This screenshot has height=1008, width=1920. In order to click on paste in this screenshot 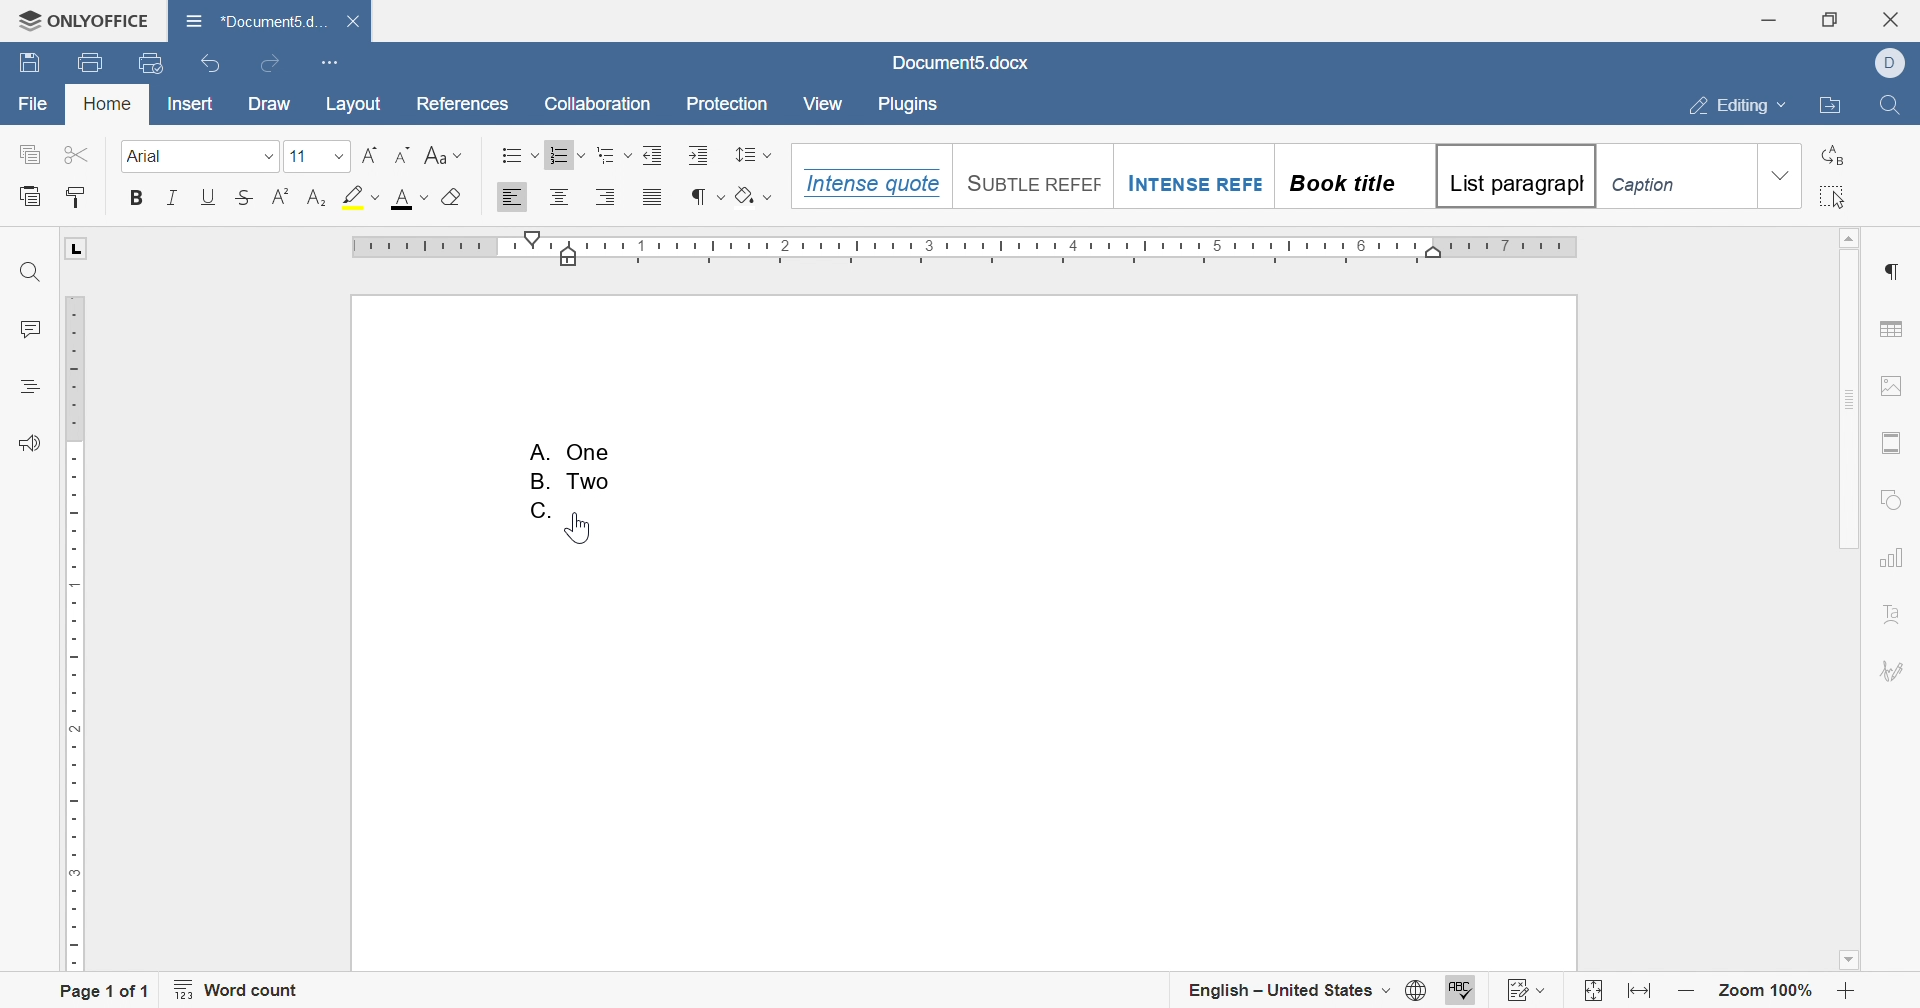, I will do `click(29, 194)`.